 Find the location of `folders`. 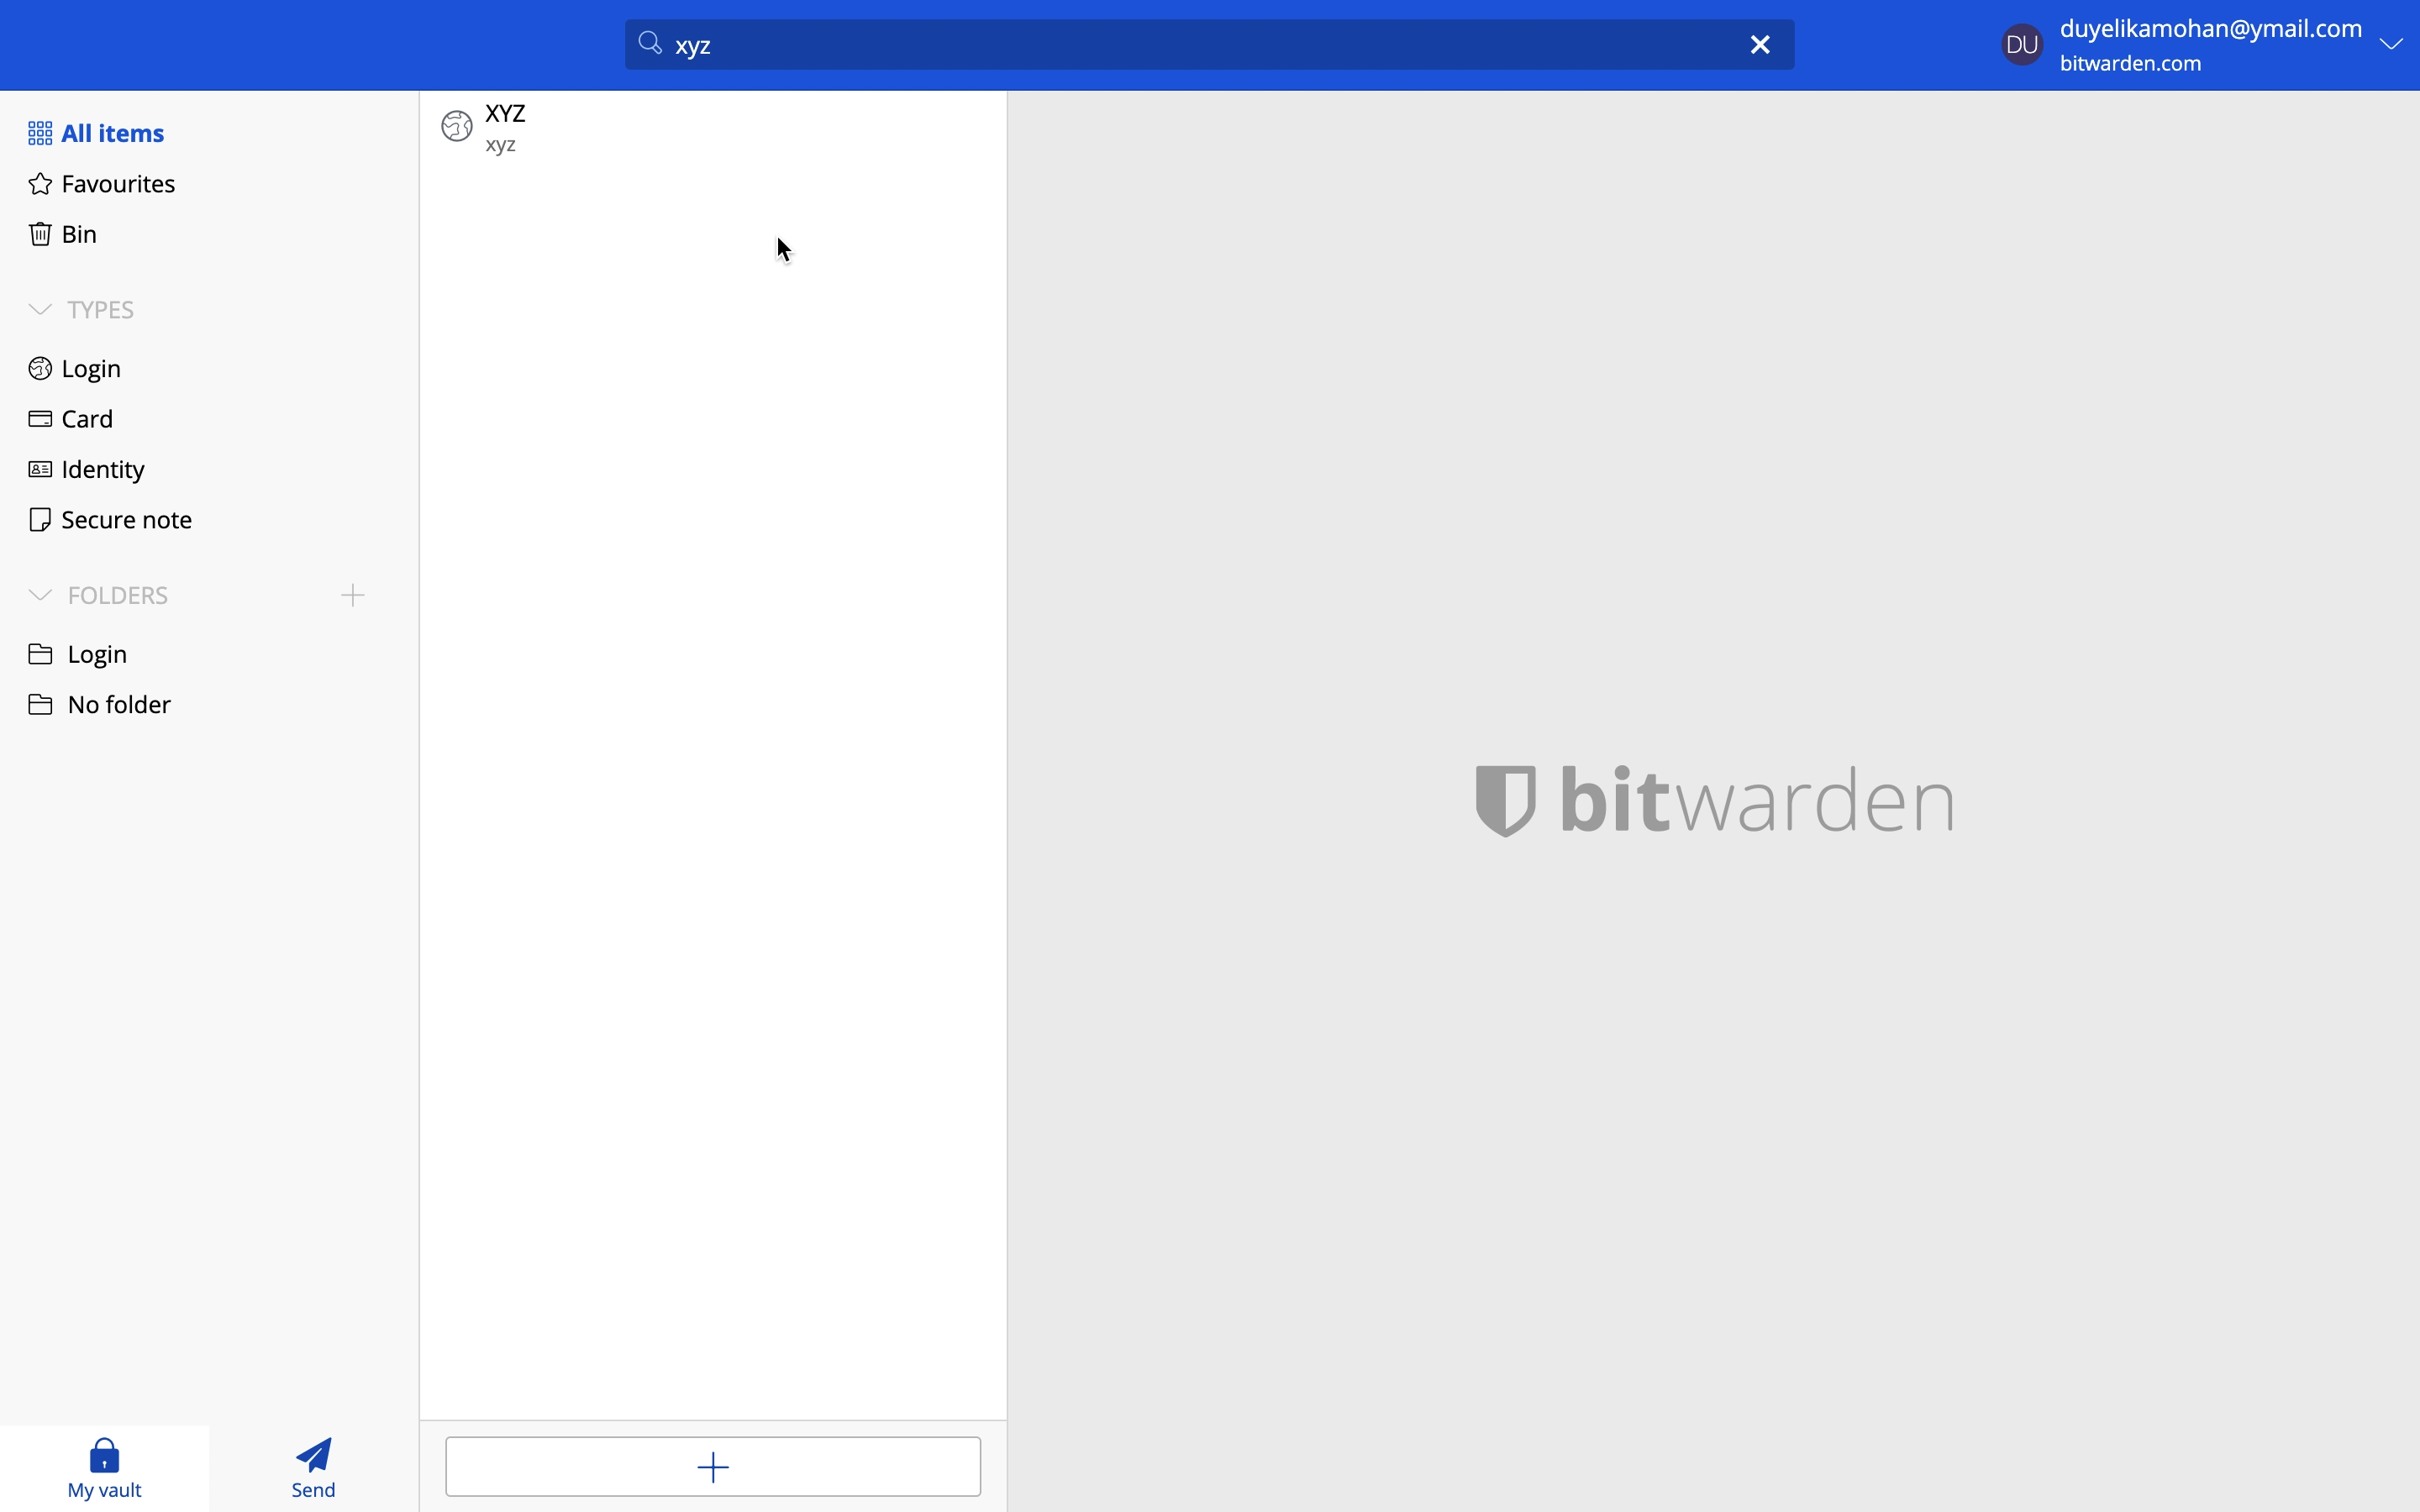

folders is located at coordinates (101, 594).